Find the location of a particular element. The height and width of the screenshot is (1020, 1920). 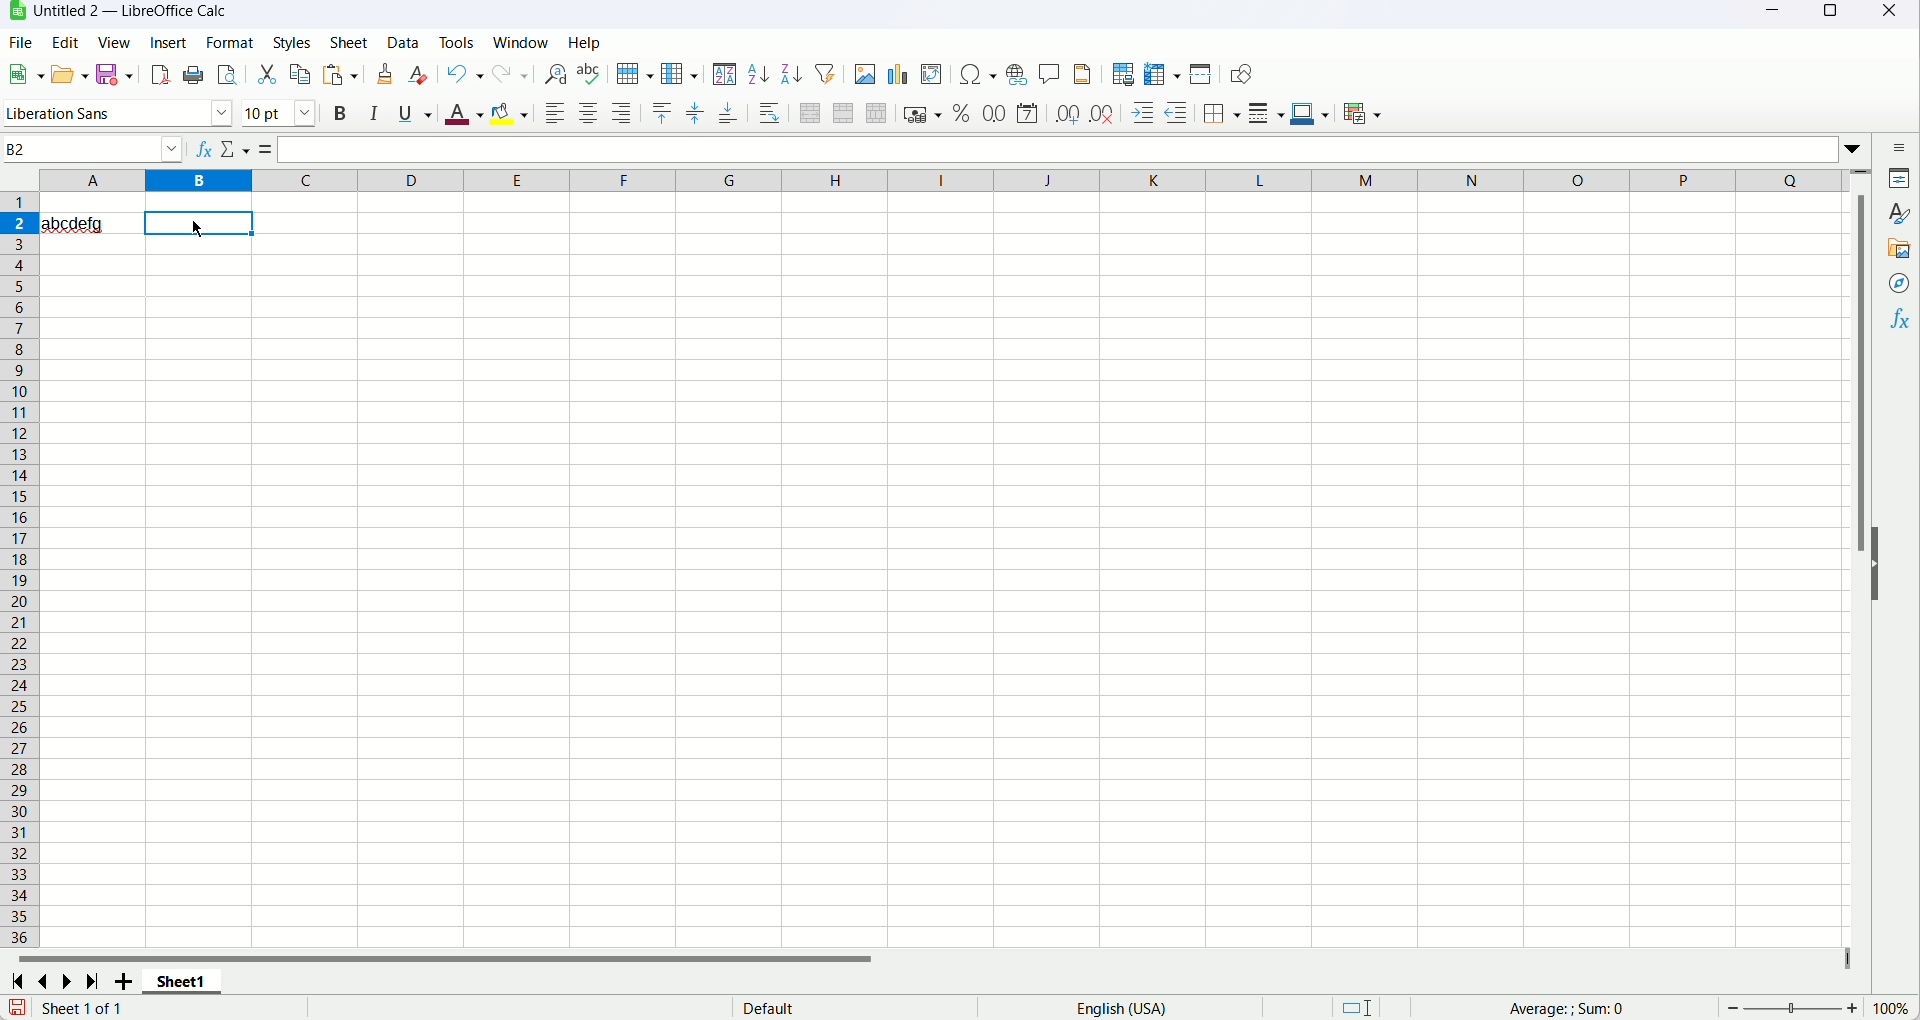

freeze rows and colmn is located at coordinates (1160, 74).